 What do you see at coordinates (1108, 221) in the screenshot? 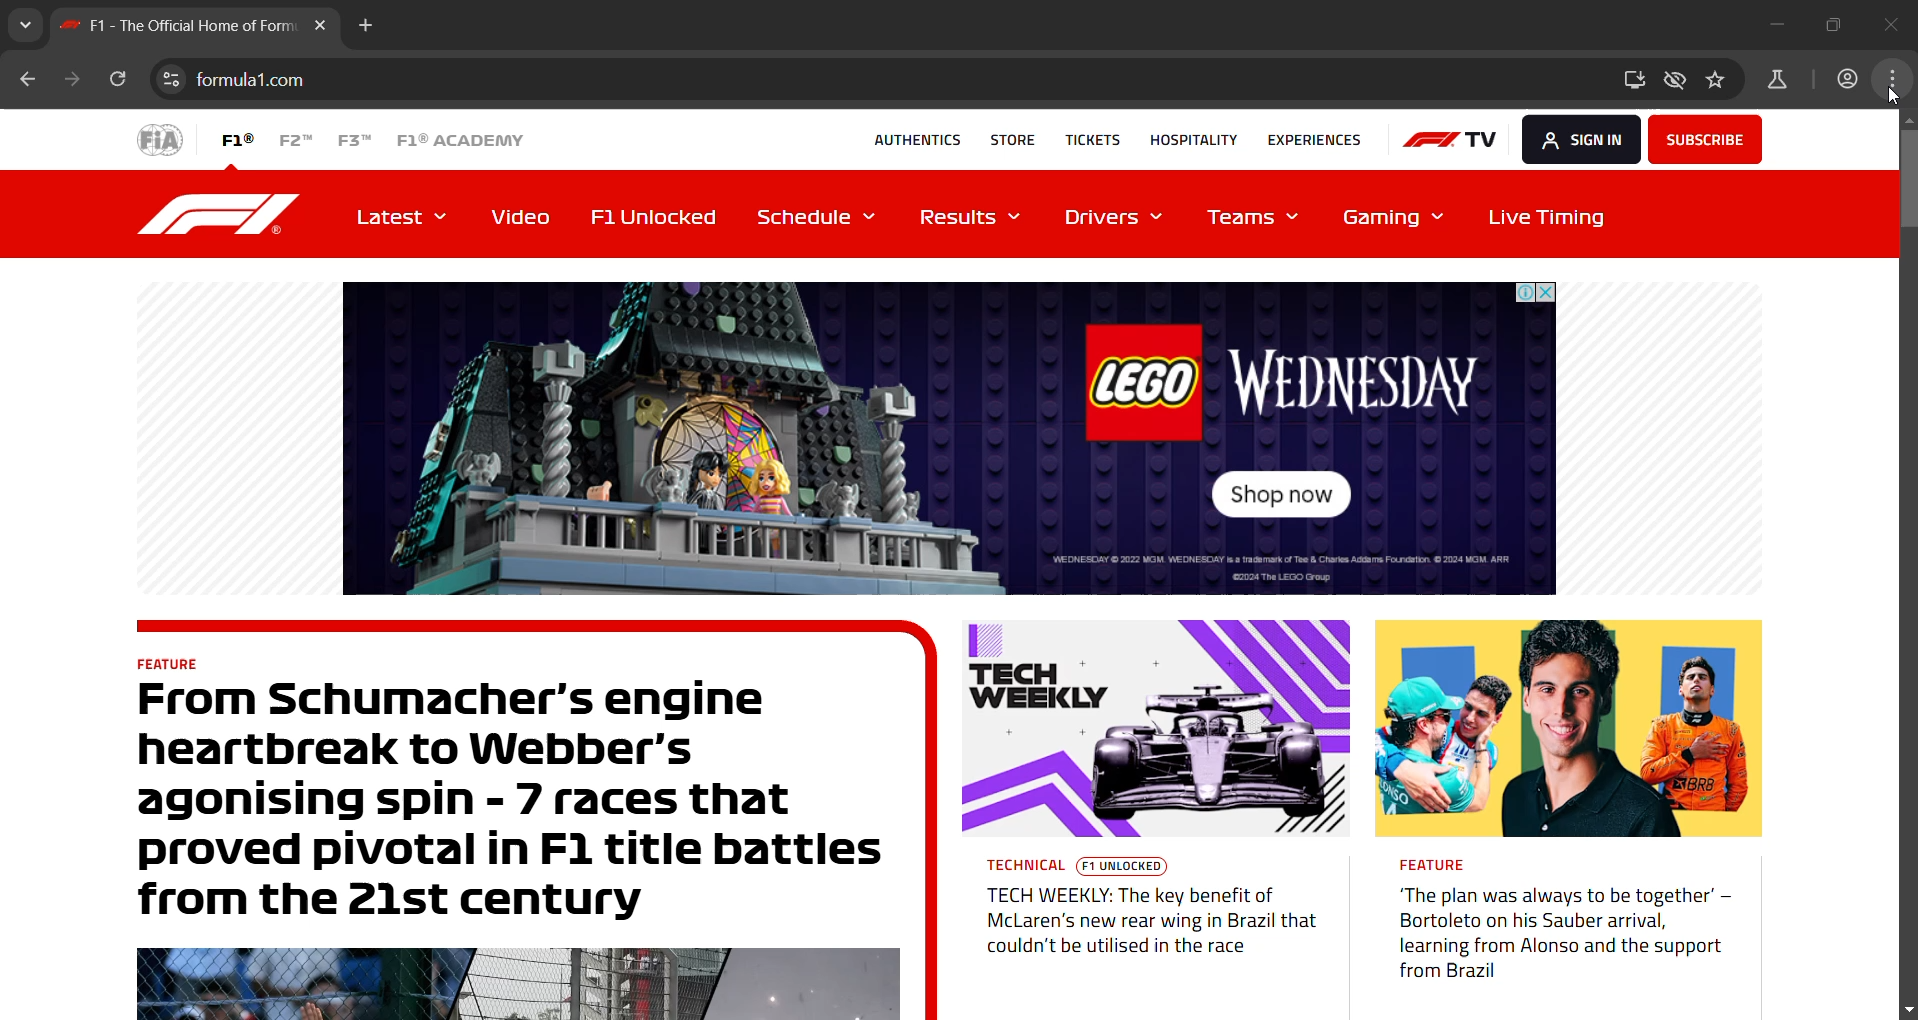
I see `Drivers ` at bounding box center [1108, 221].